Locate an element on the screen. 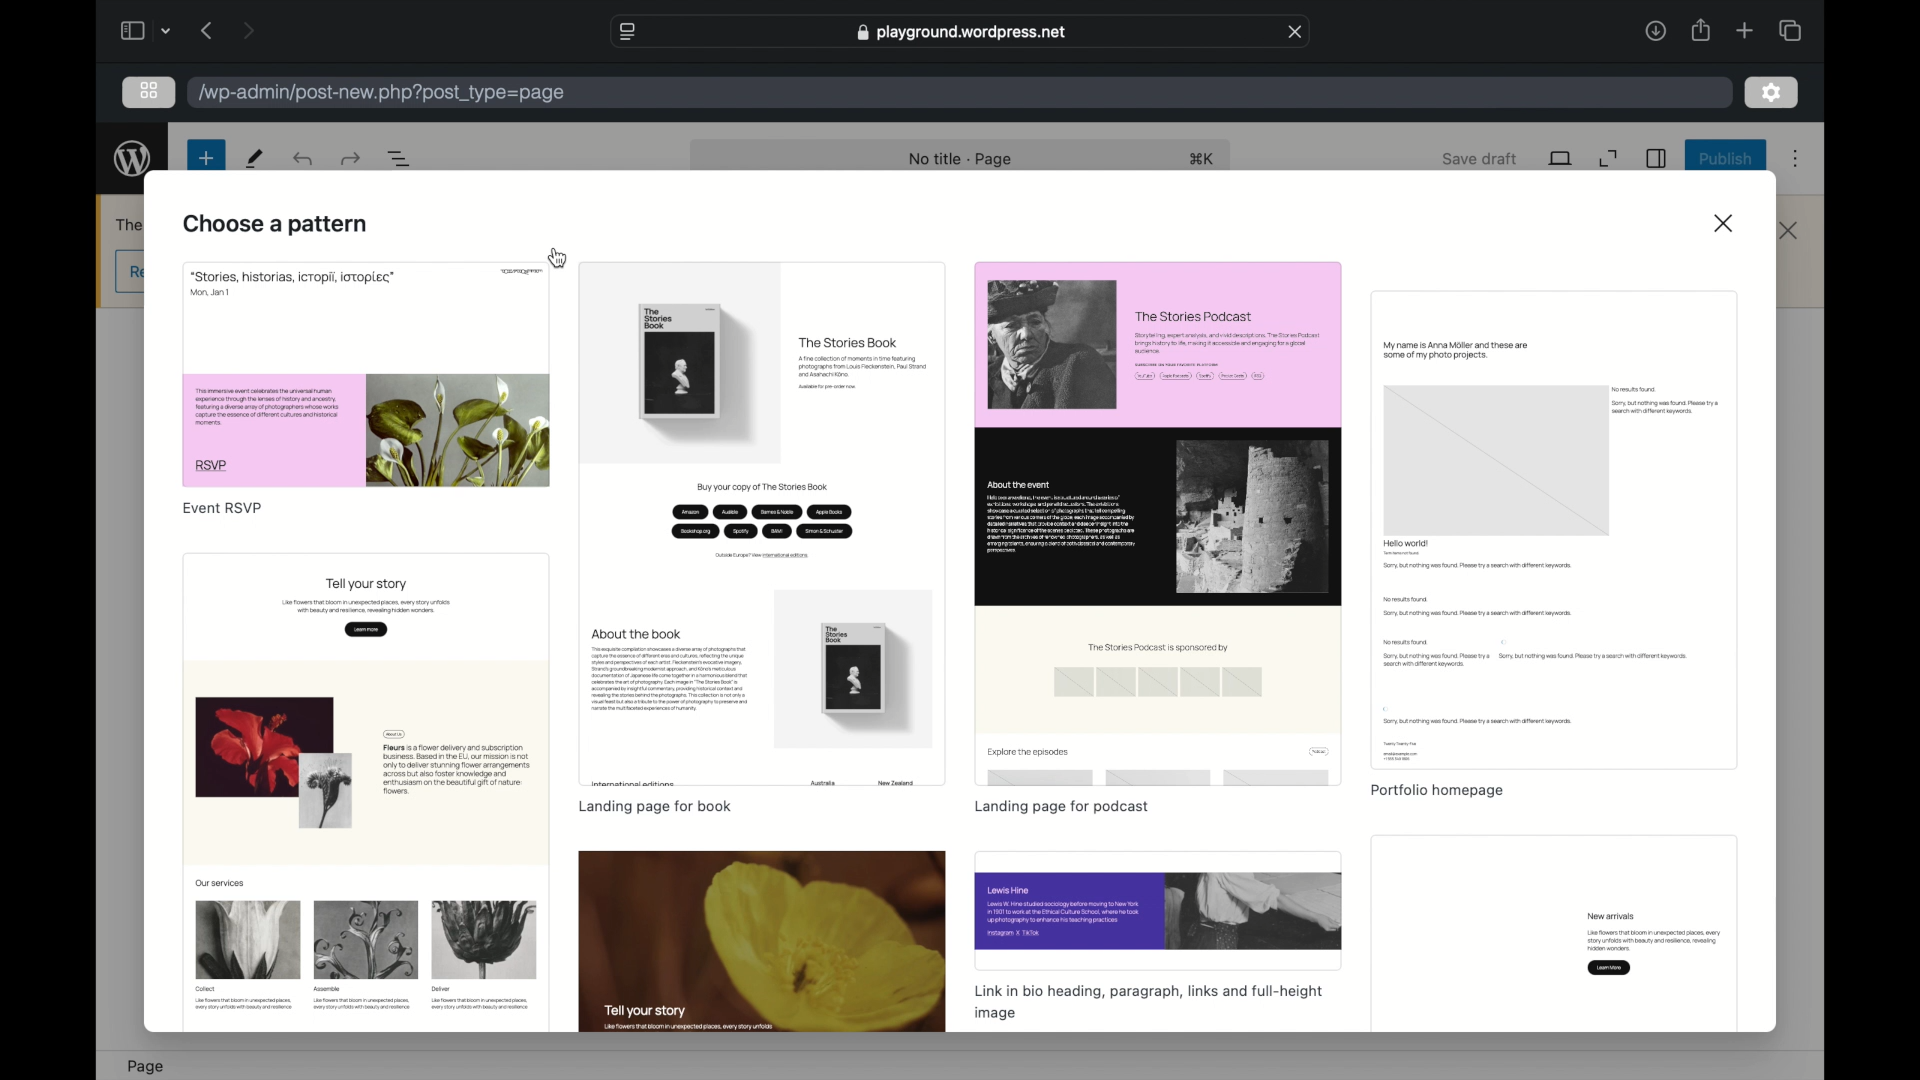 This screenshot has width=1920, height=1080. preview is located at coordinates (365, 374).